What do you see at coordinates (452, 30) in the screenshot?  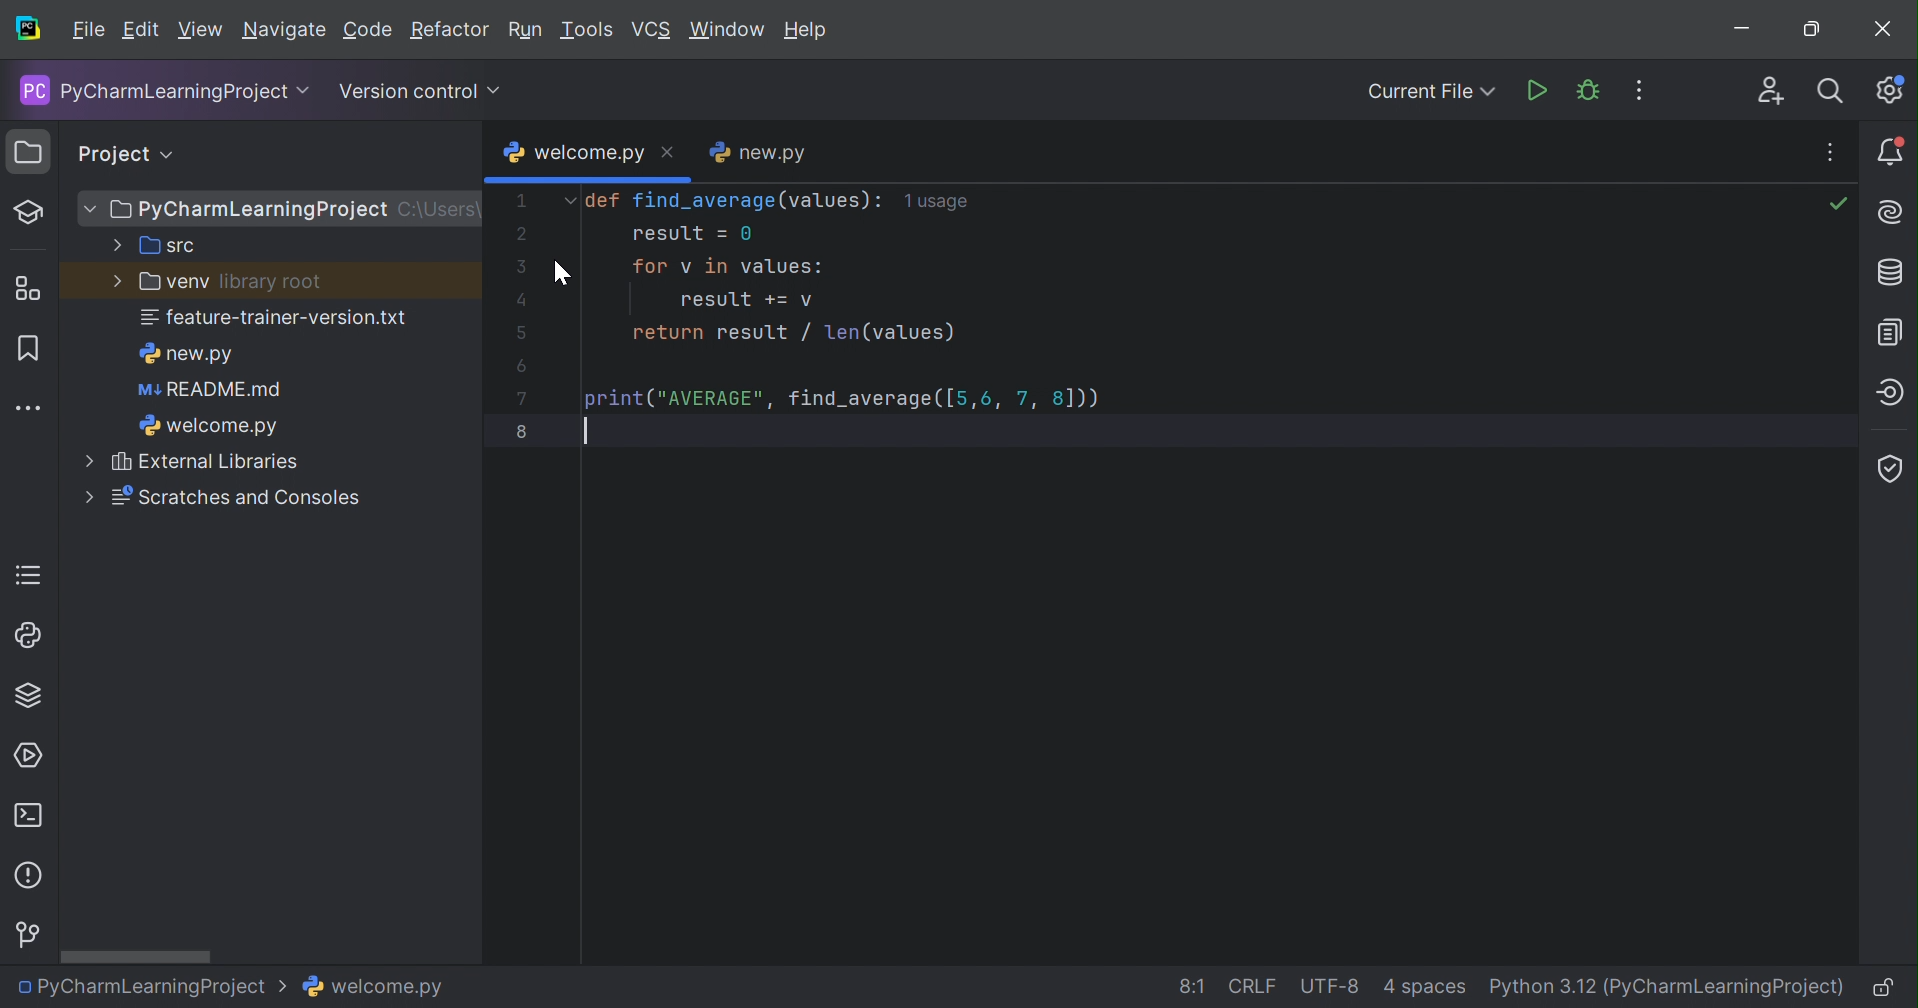 I see `Refactor` at bounding box center [452, 30].